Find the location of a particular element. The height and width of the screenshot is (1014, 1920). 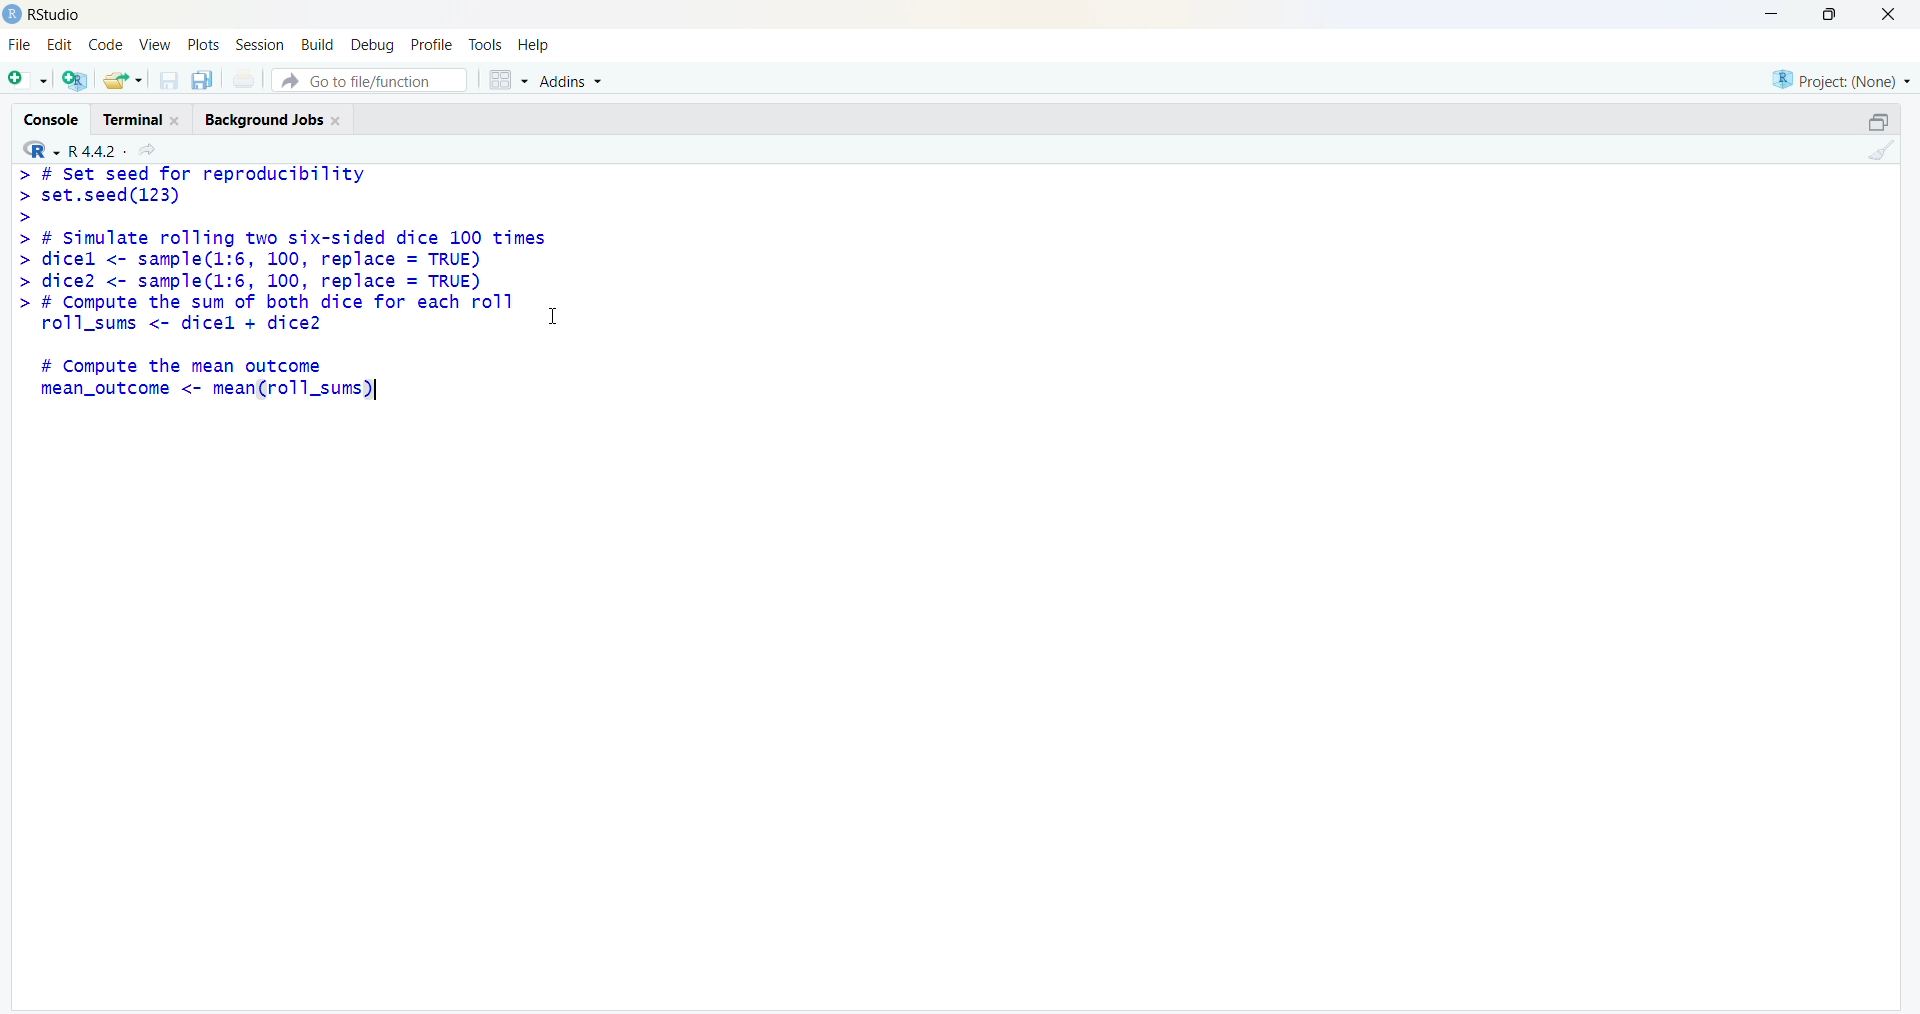

R is located at coordinates (40, 149).